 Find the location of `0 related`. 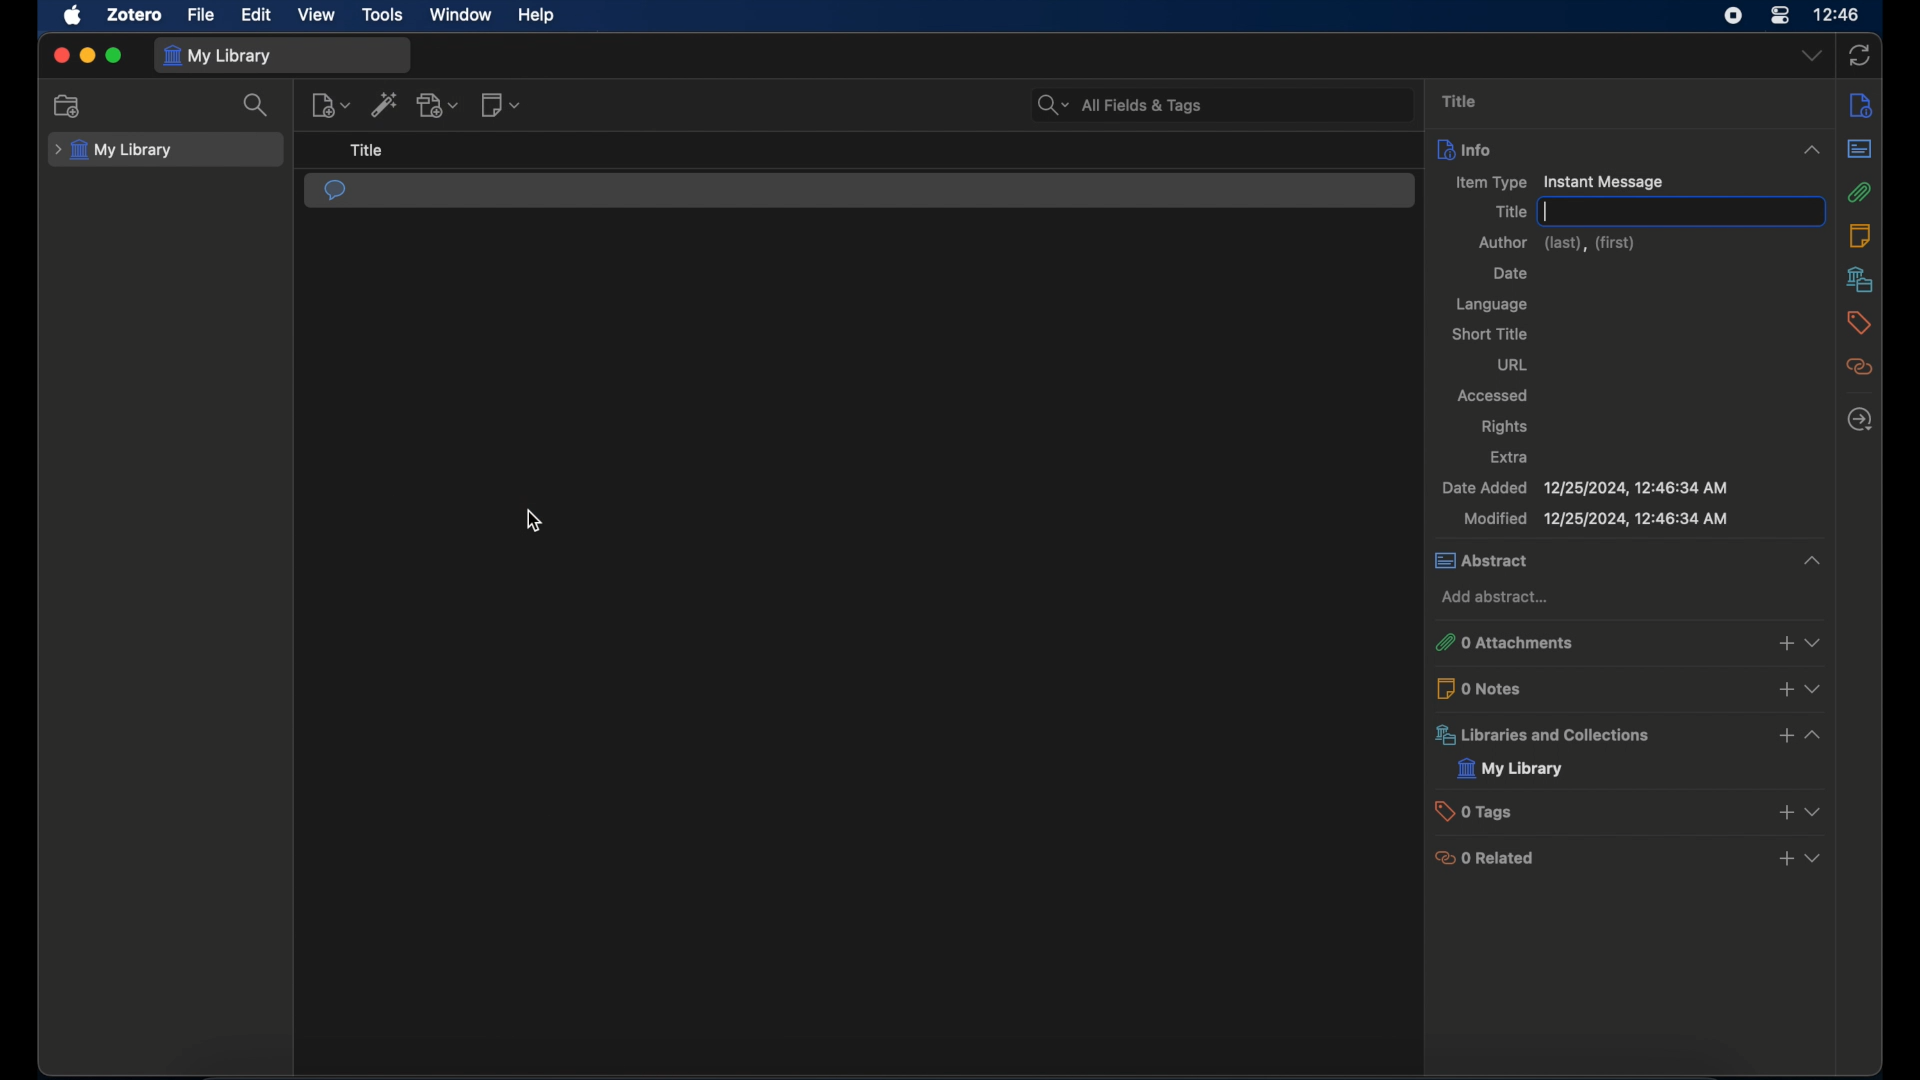

0 related is located at coordinates (1627, 859).